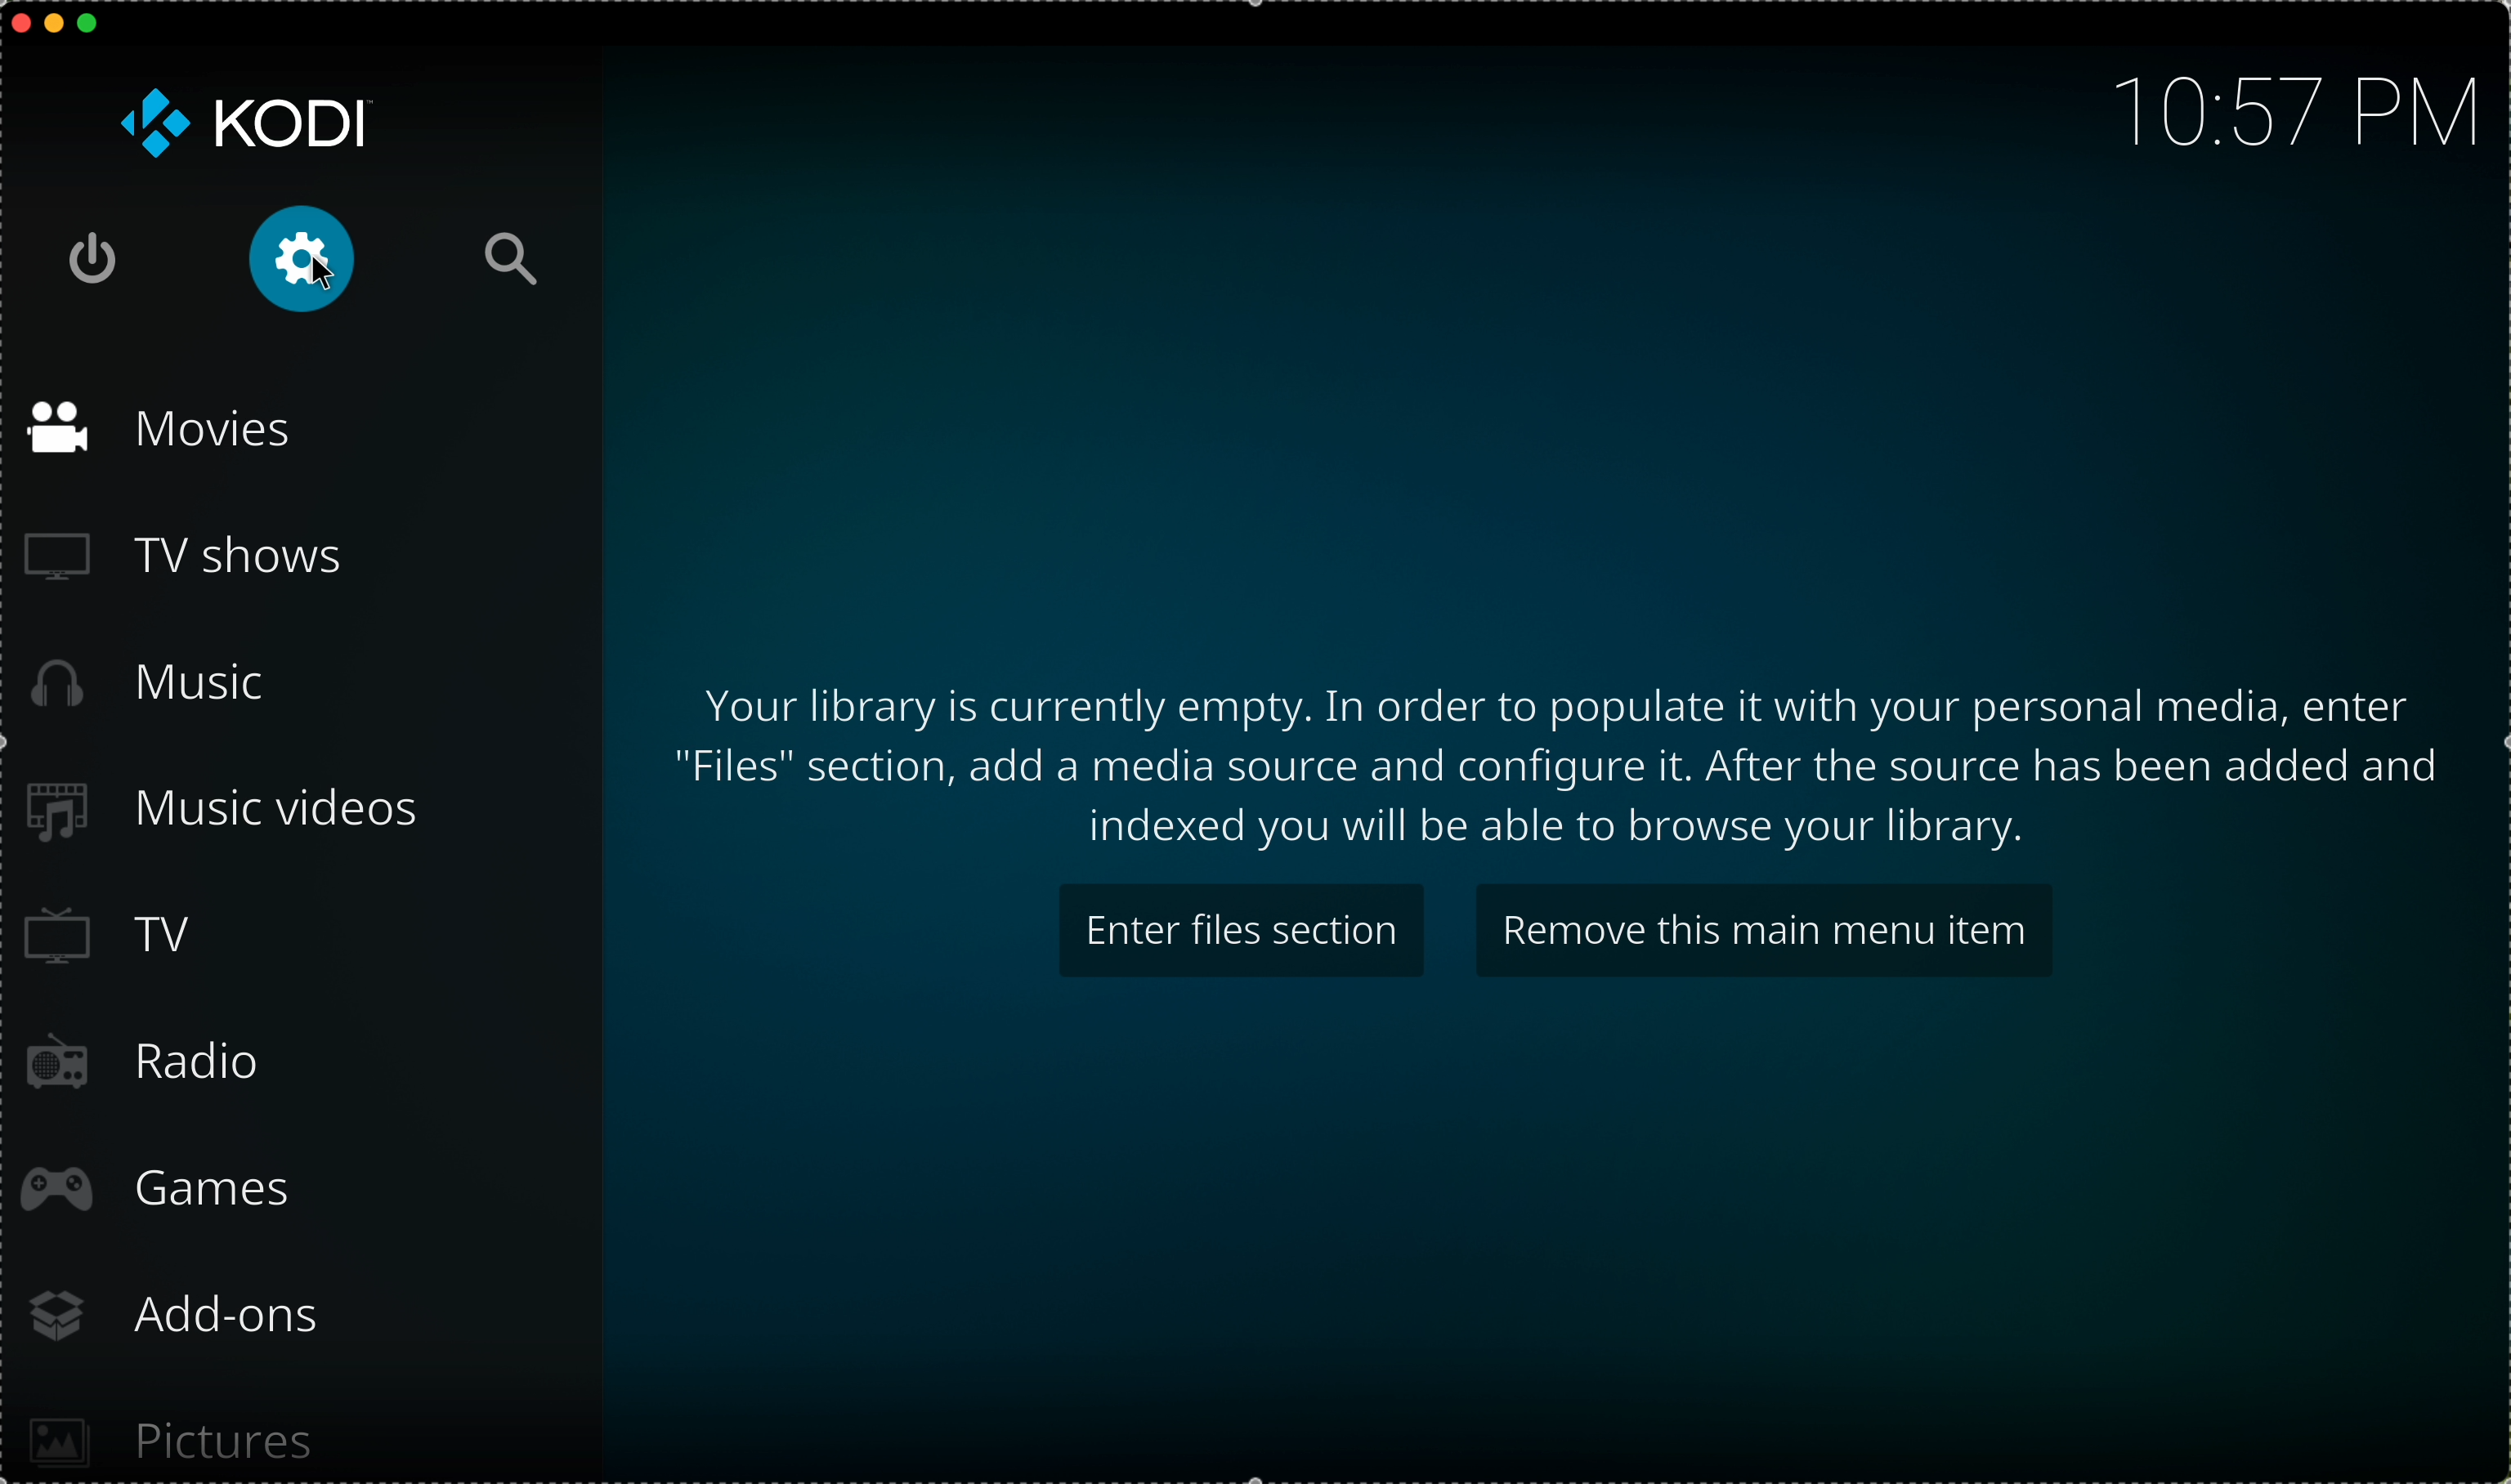 The image size is (2511, 1484). What do you see at coordinates (187, 1315) in the screenshot?
I see `add-ons` at bounding box center [187, 1315].